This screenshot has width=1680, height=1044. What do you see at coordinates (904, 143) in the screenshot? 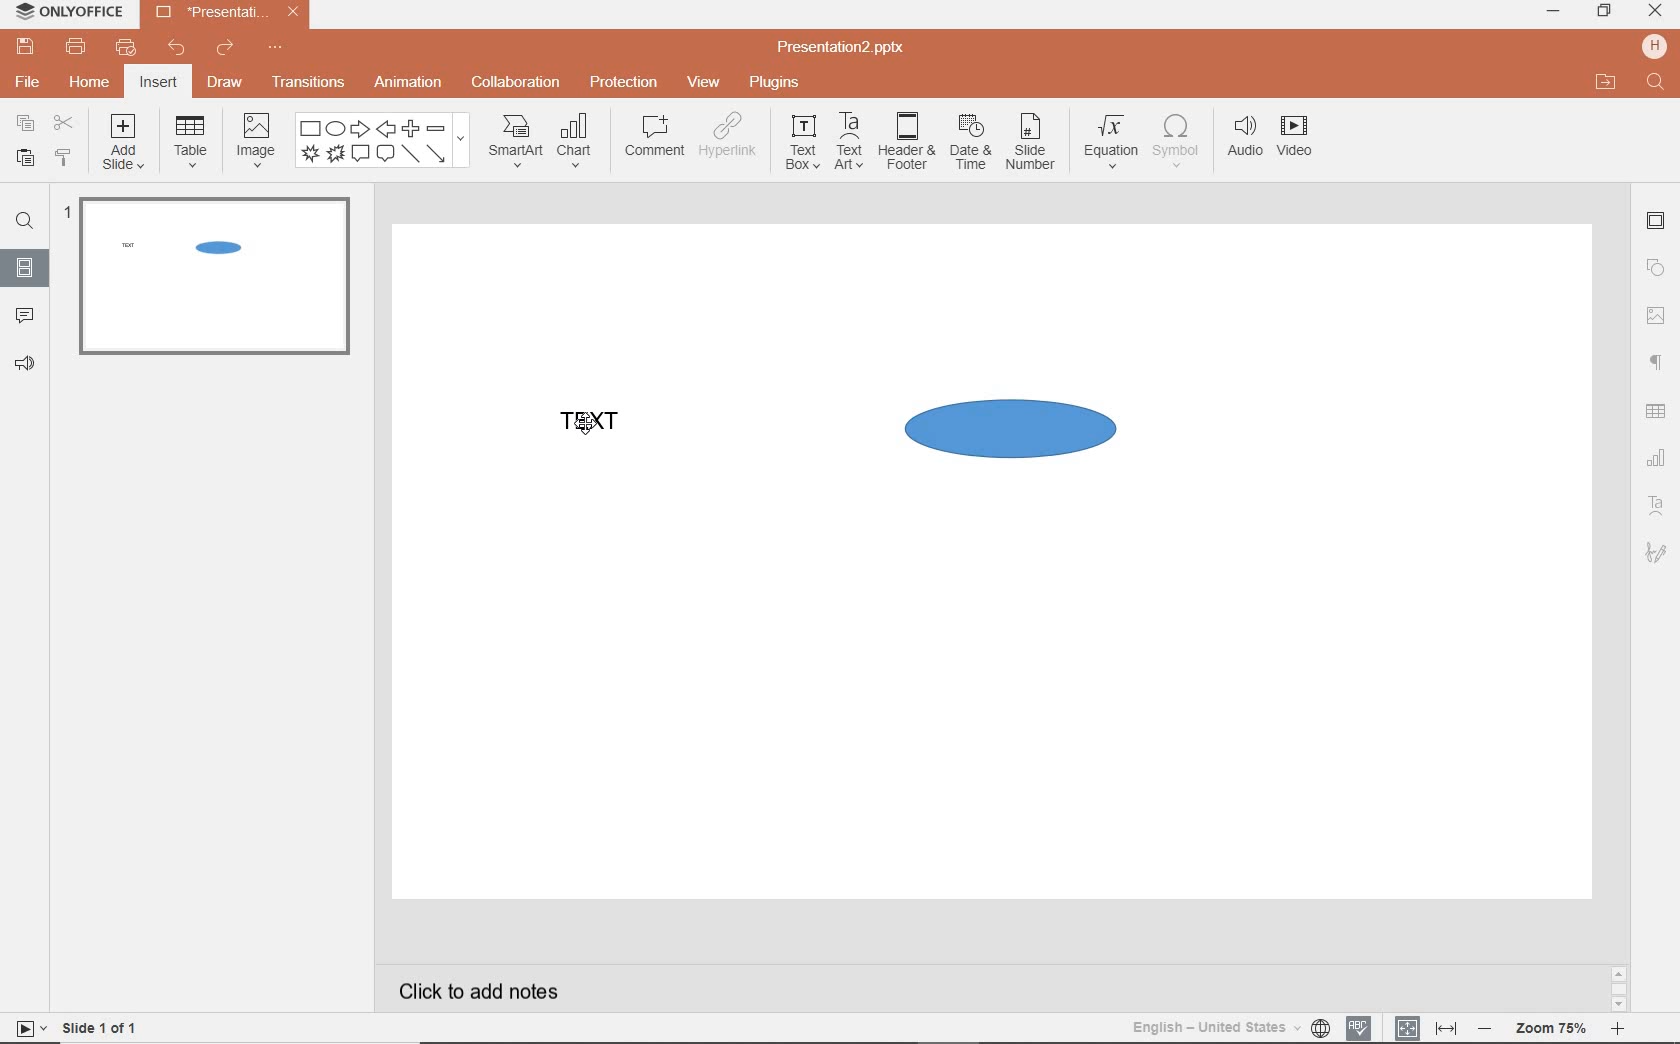
I see `header & footer` at bounding box center [904, 143].